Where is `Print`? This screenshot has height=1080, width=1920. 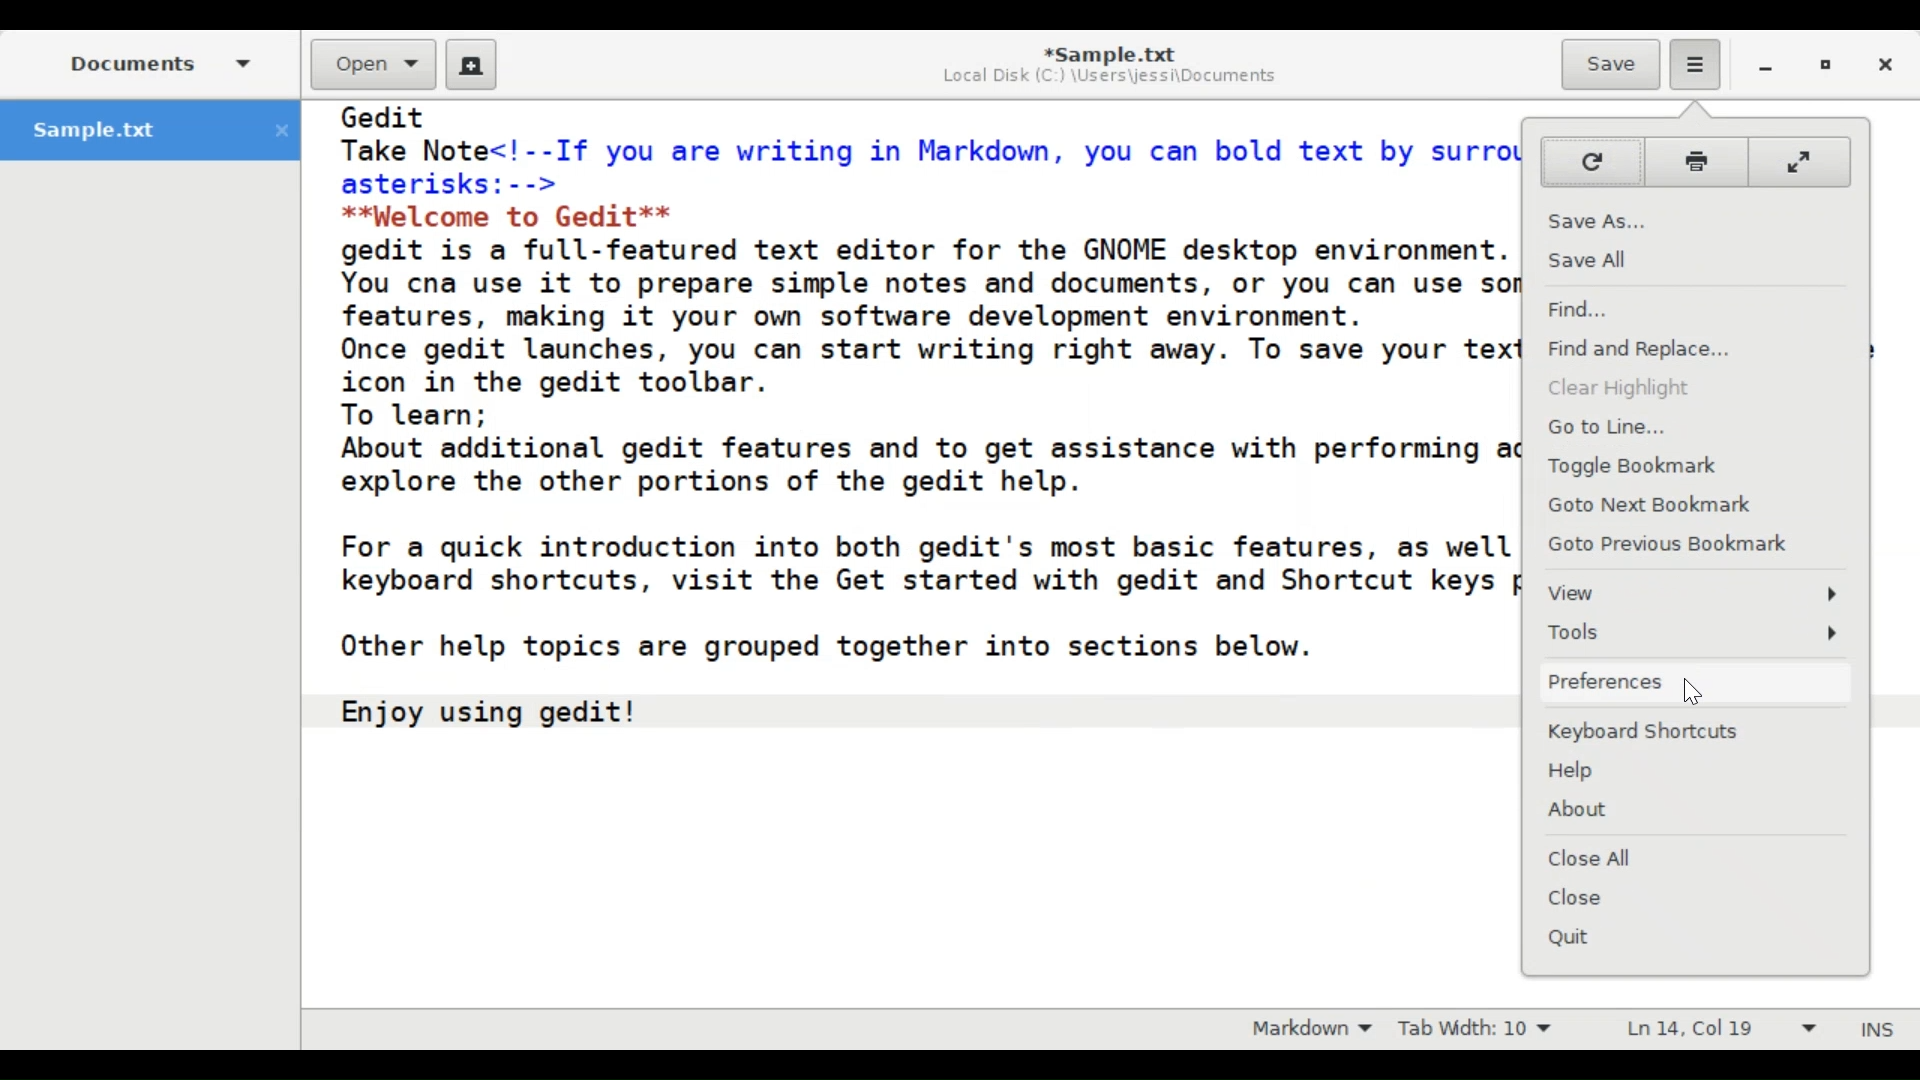
Print is located at coordinates (1696, 160).